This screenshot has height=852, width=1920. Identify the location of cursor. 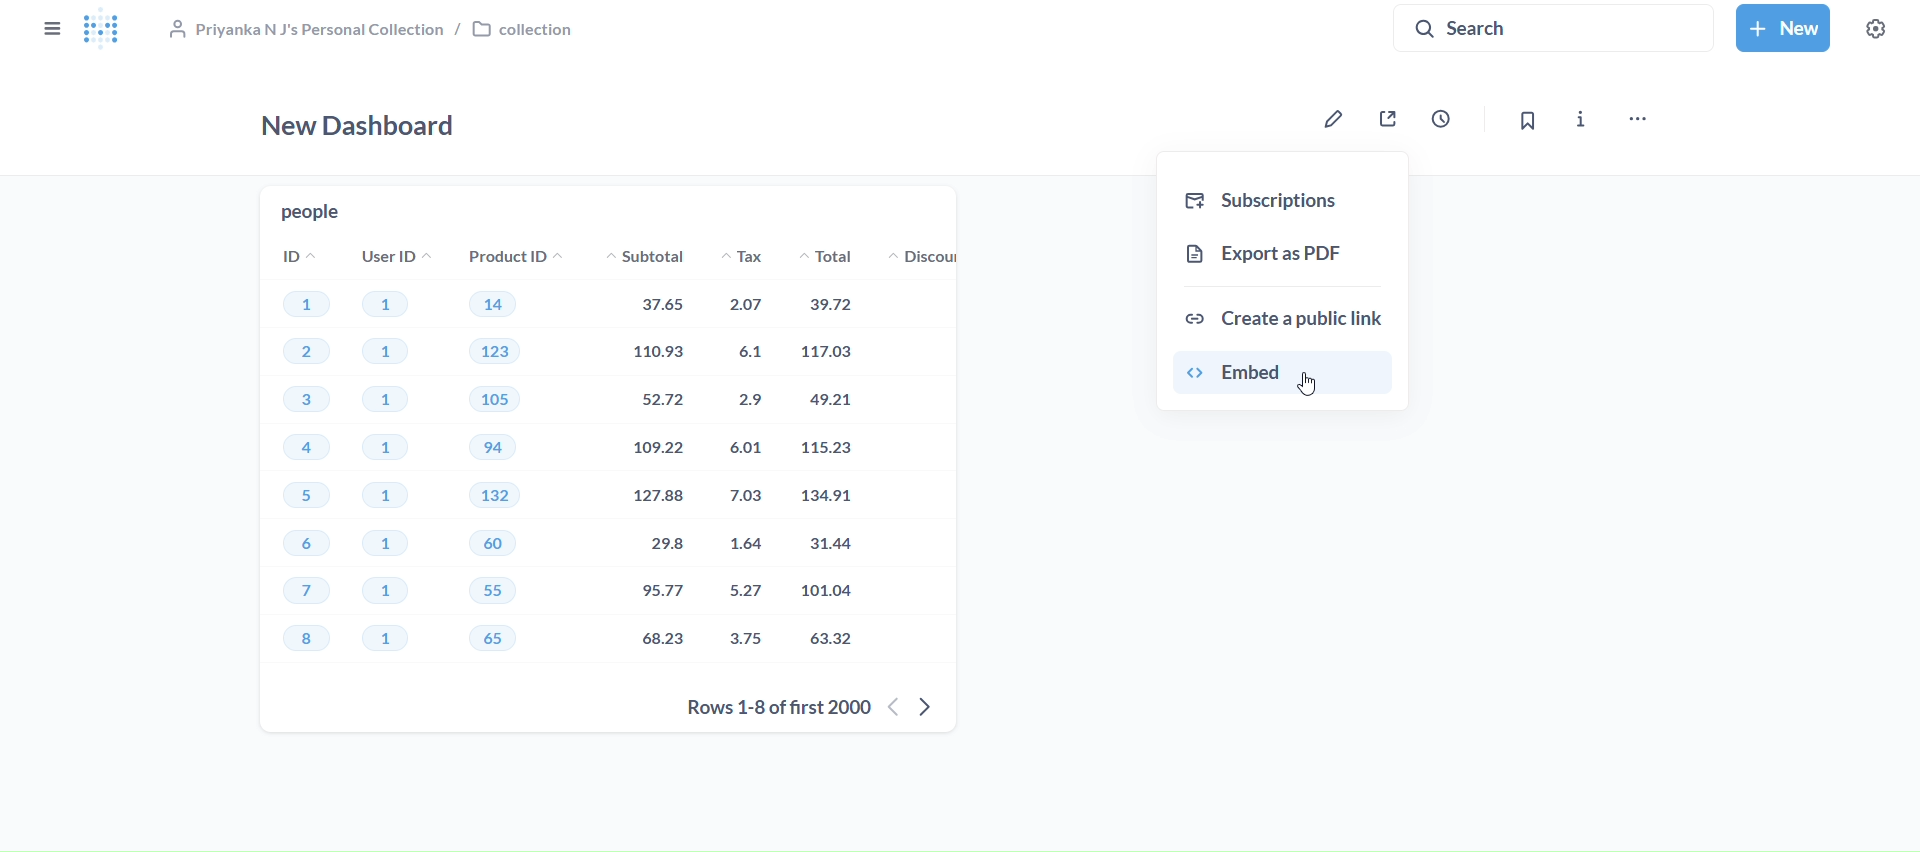
(1311, 386).